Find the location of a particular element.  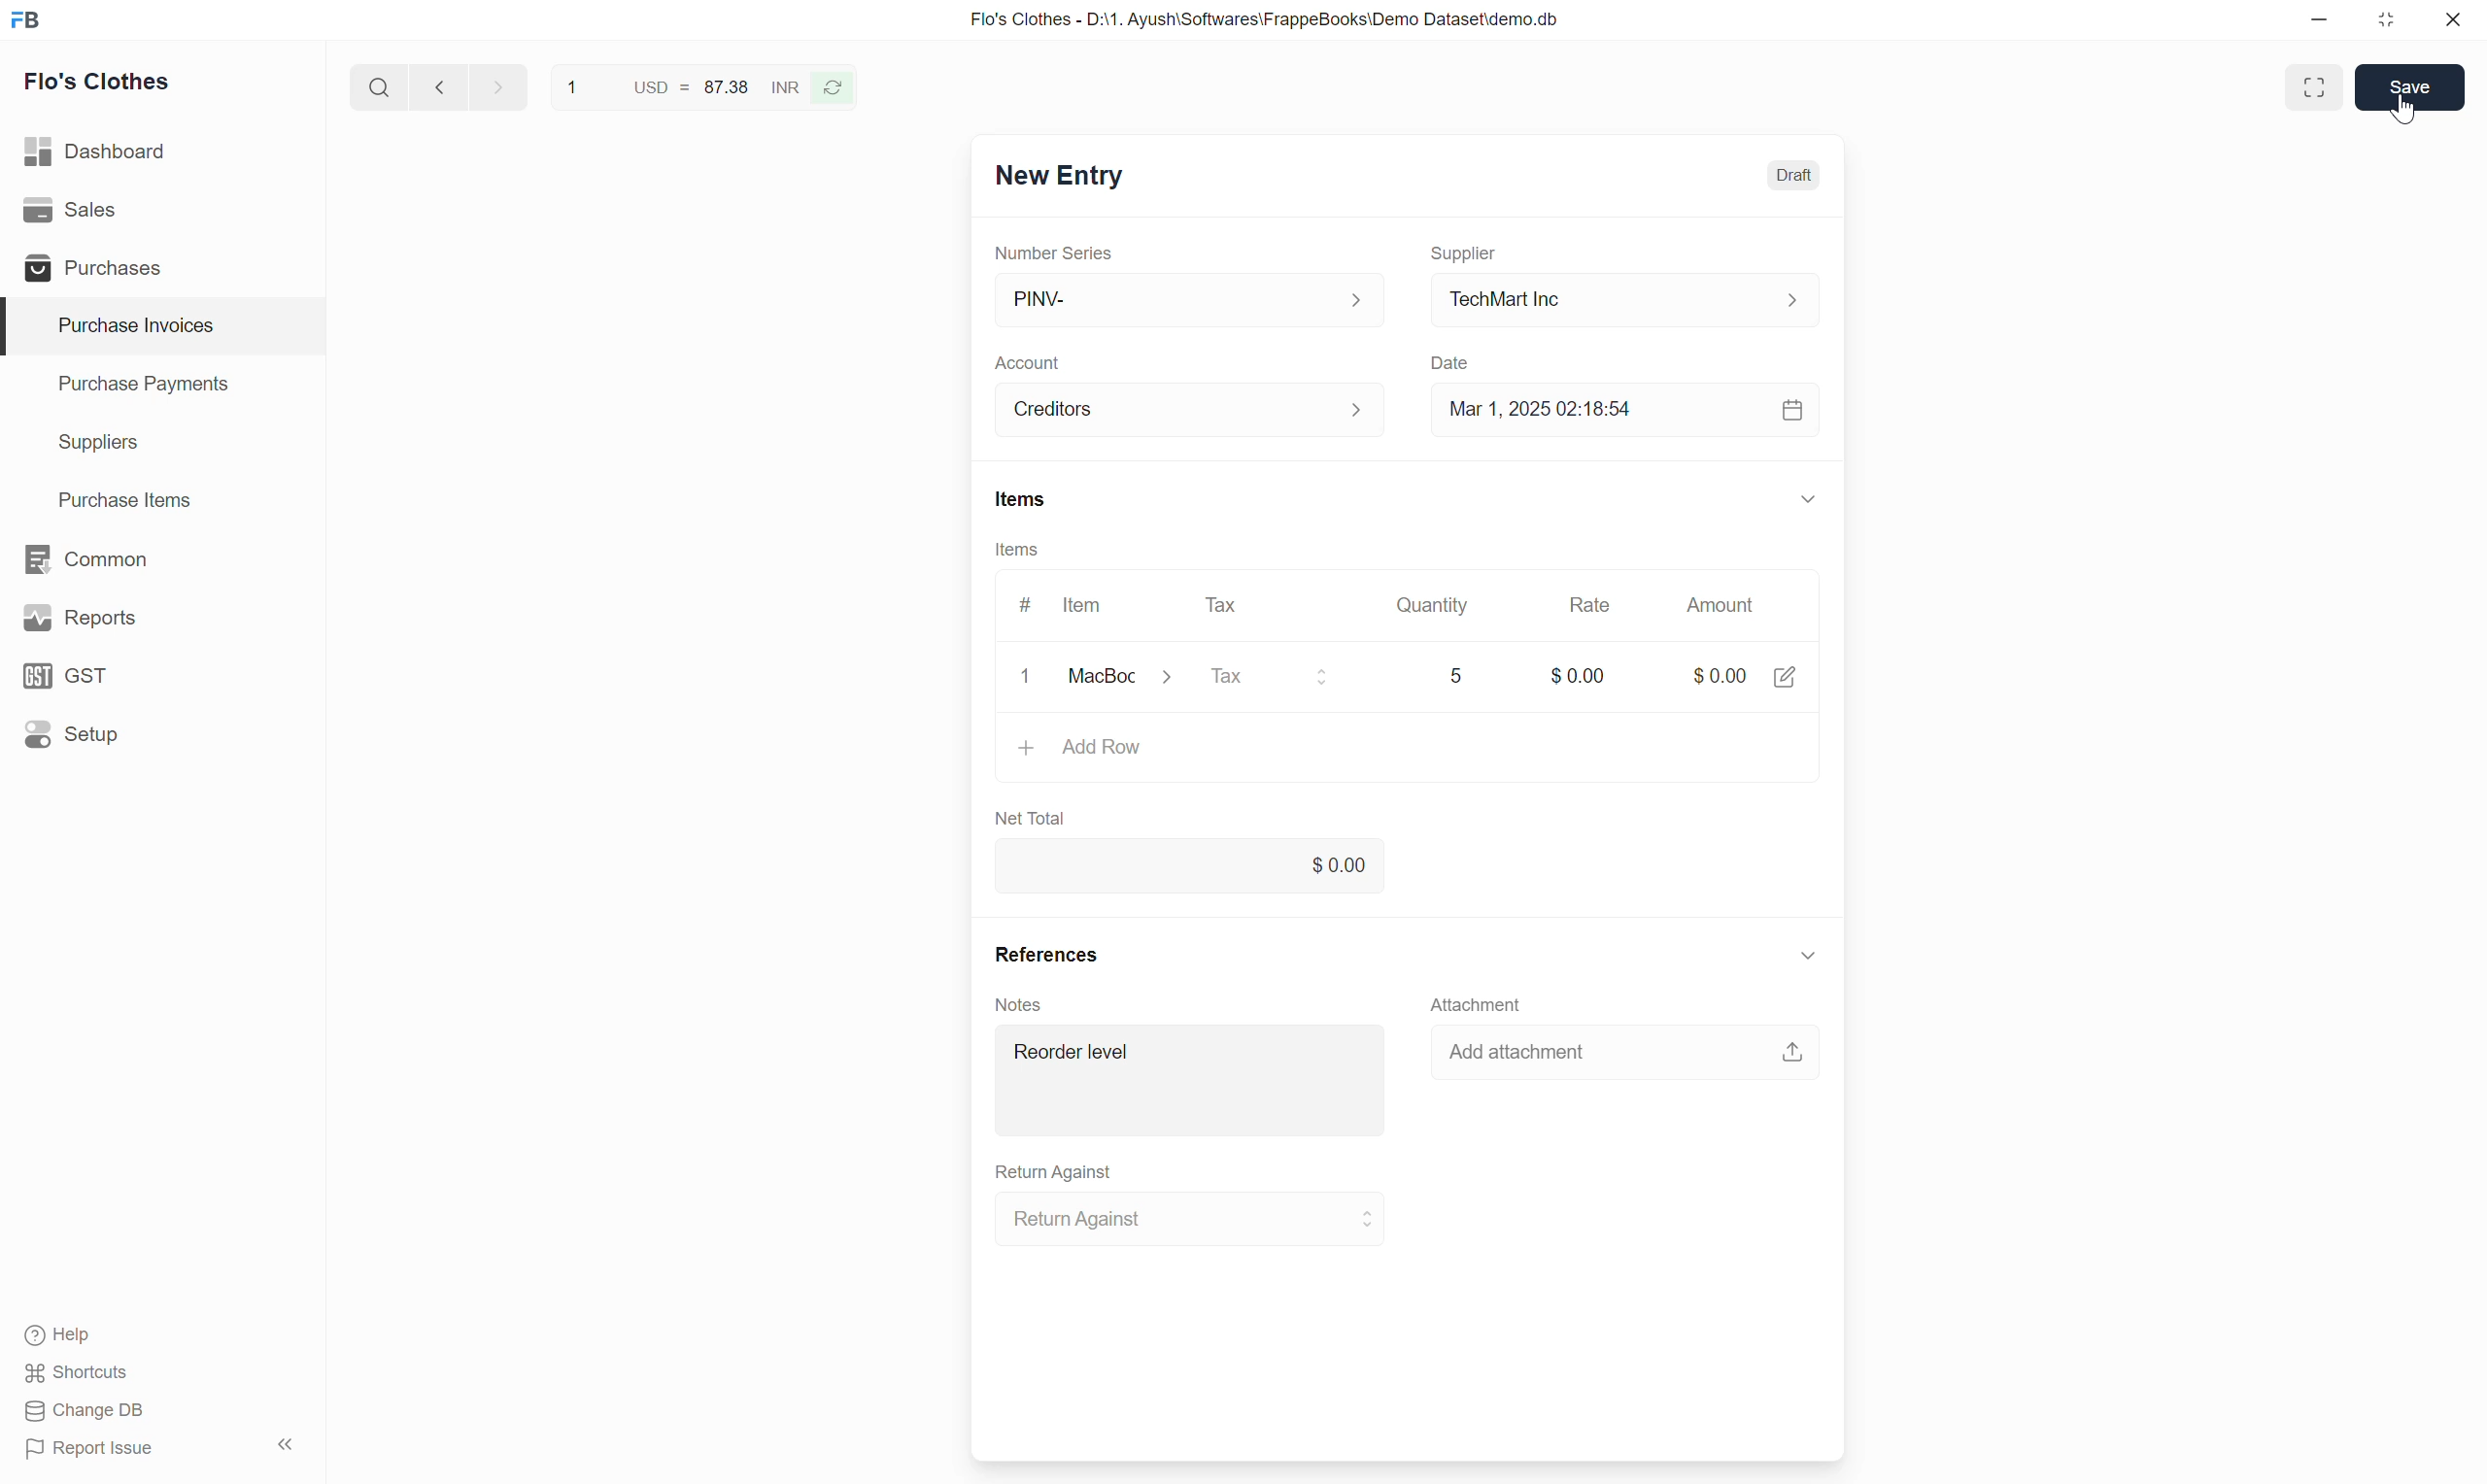

Return Against is located at coordinates (1192, 1219).